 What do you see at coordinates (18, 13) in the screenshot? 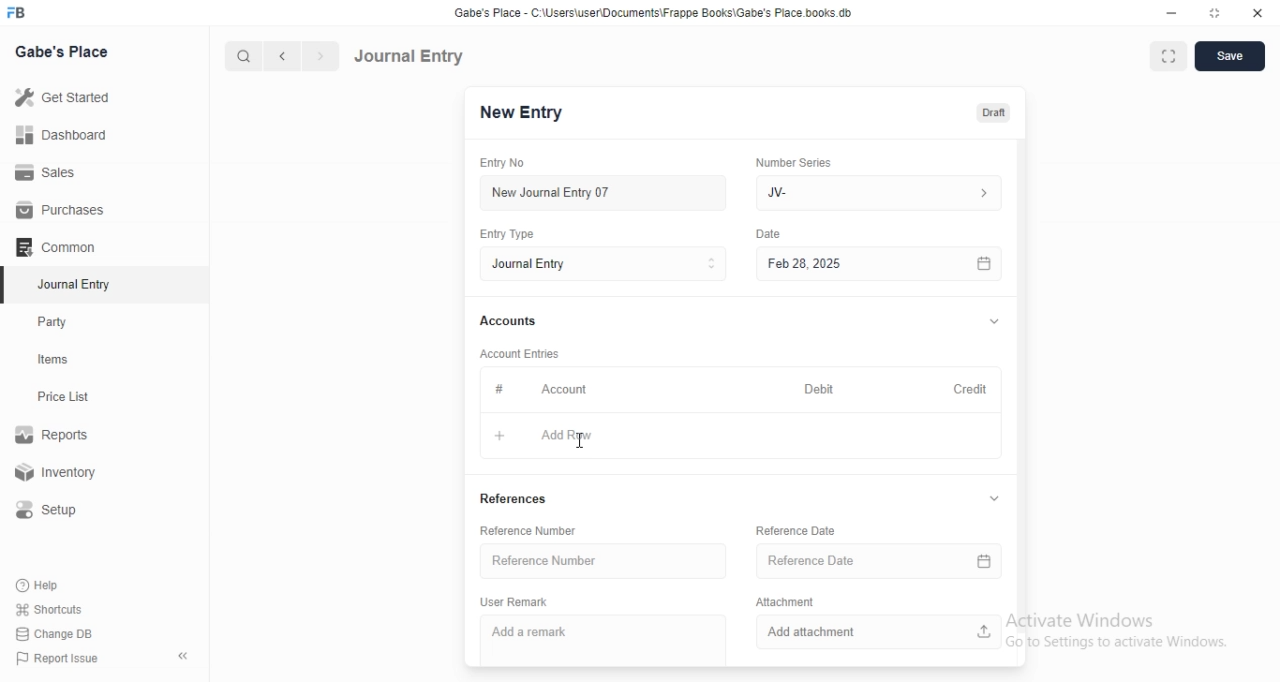
I see `FB logo` at bounding box center [18, 13].